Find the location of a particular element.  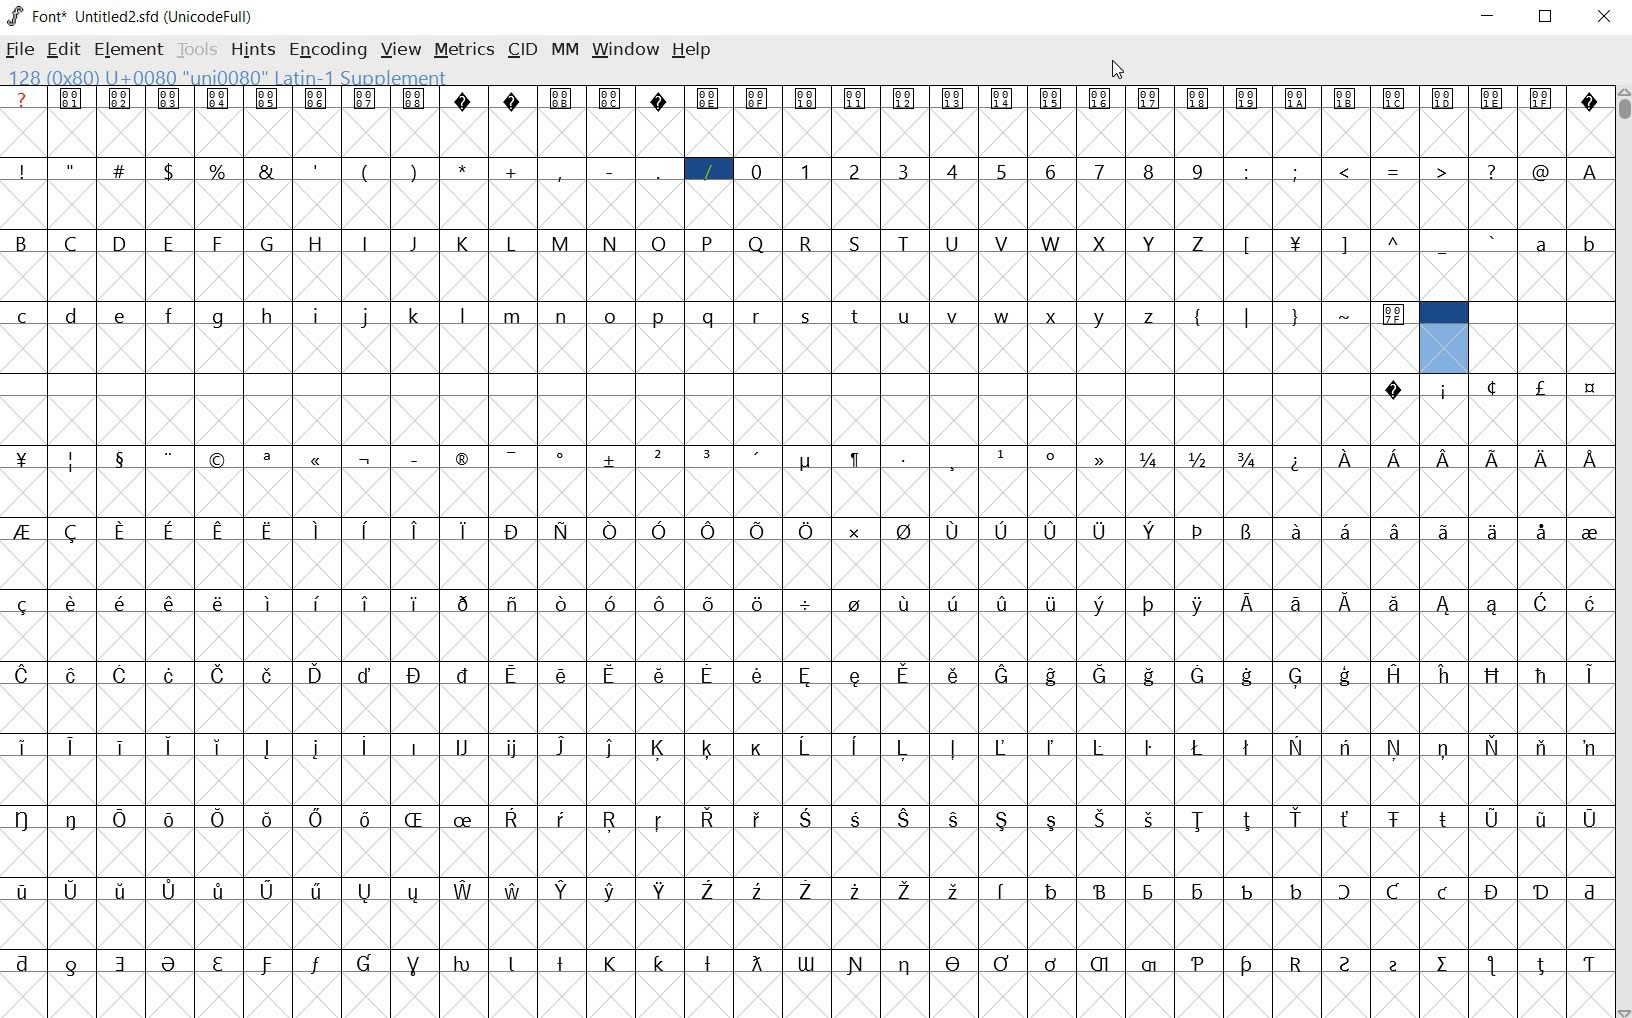

Symbol is located at coordinates (1491, 99).